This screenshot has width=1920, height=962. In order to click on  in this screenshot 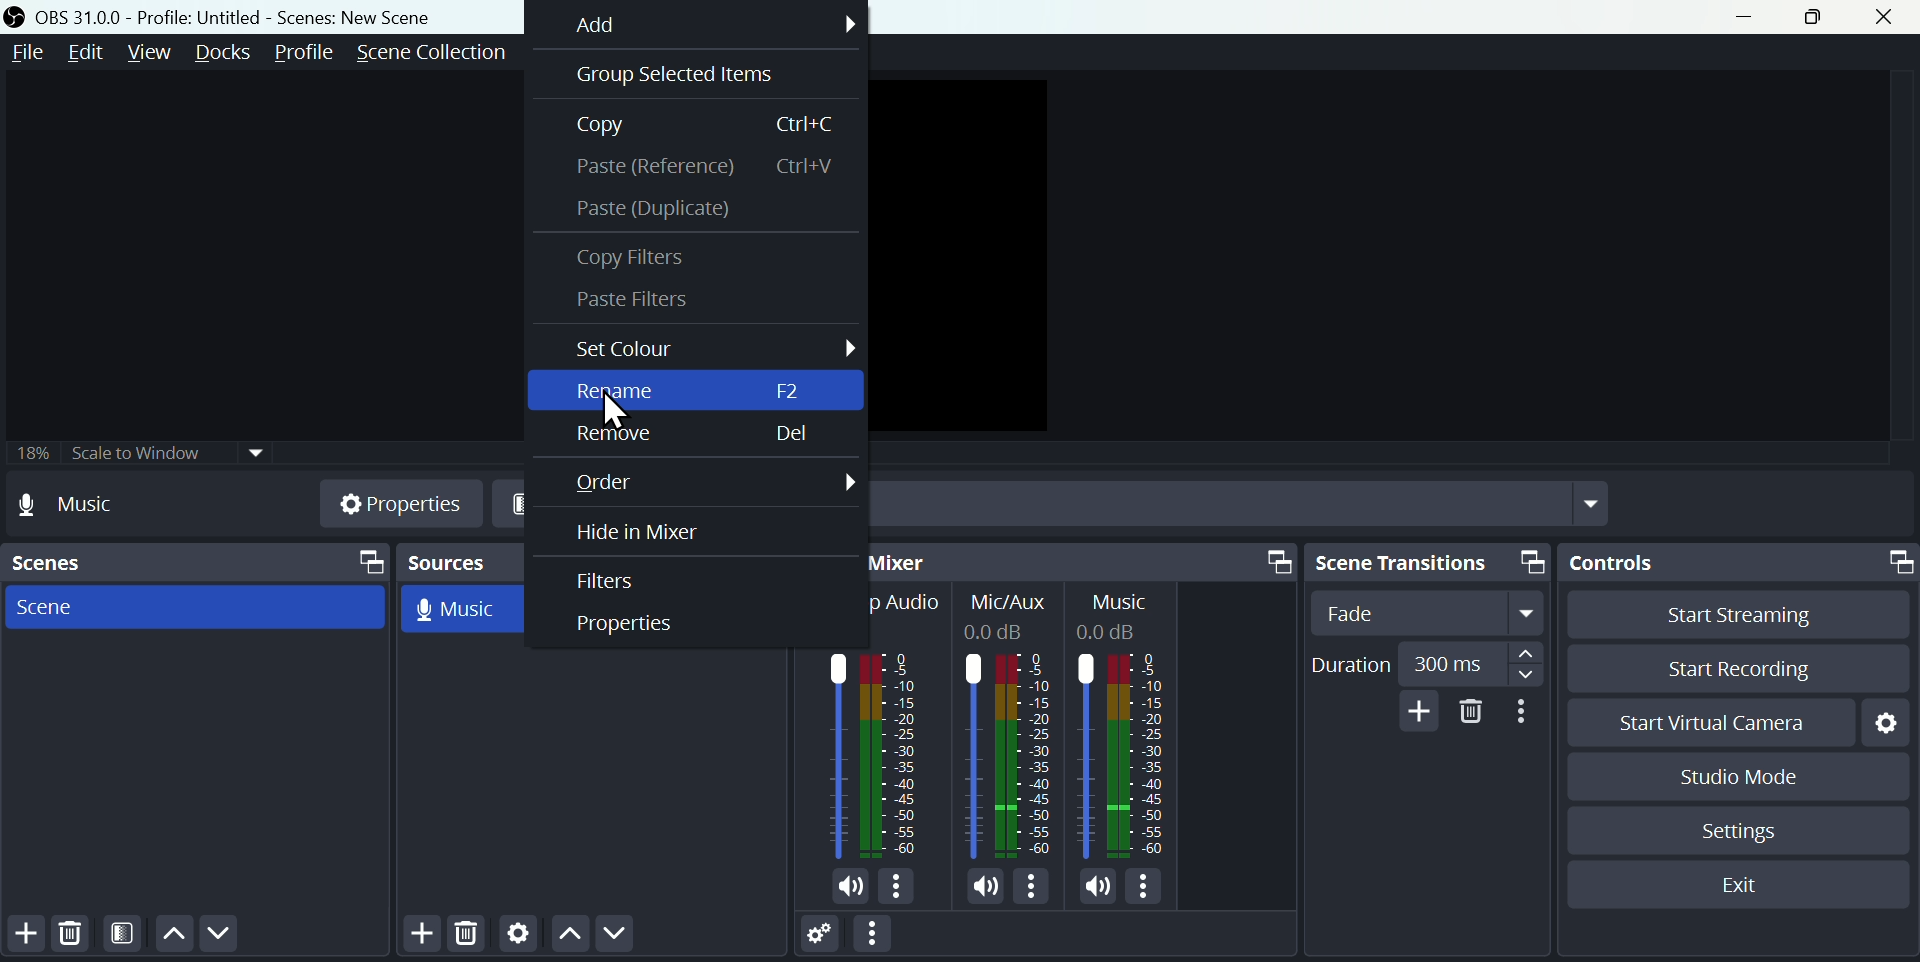, I will do `click(1004, 631)`.